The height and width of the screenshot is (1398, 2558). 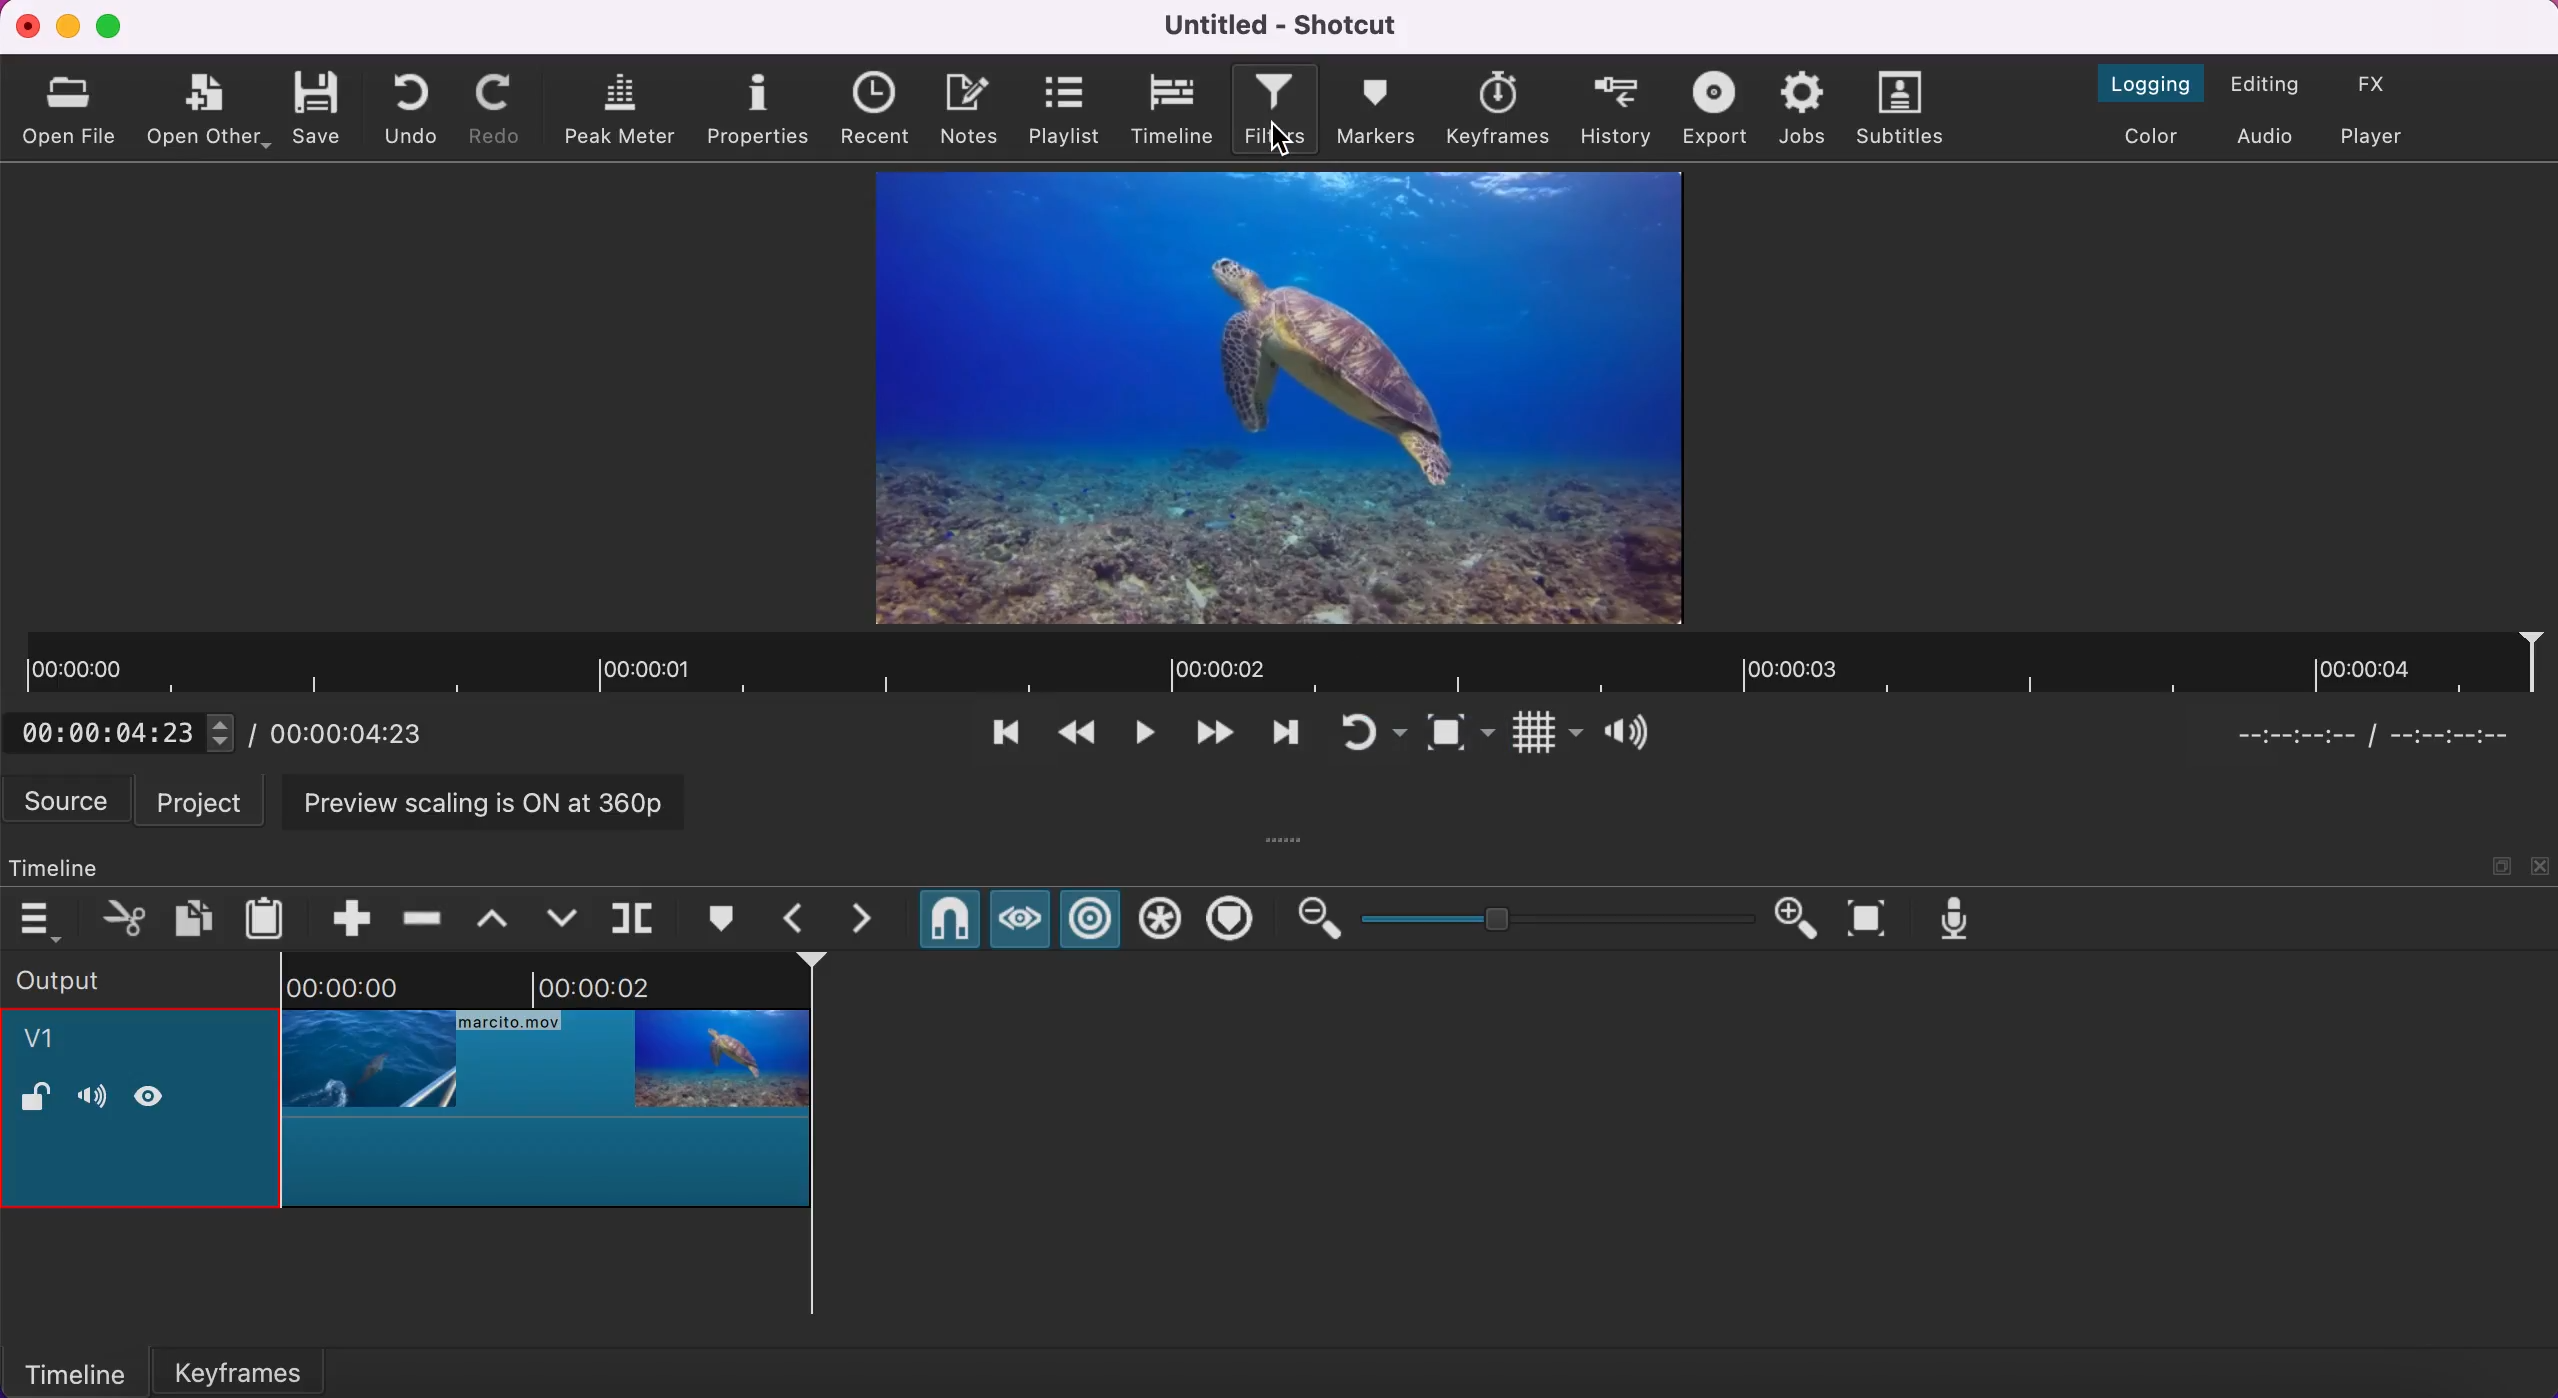 I want to click on lift, so click(x=501, y=917).